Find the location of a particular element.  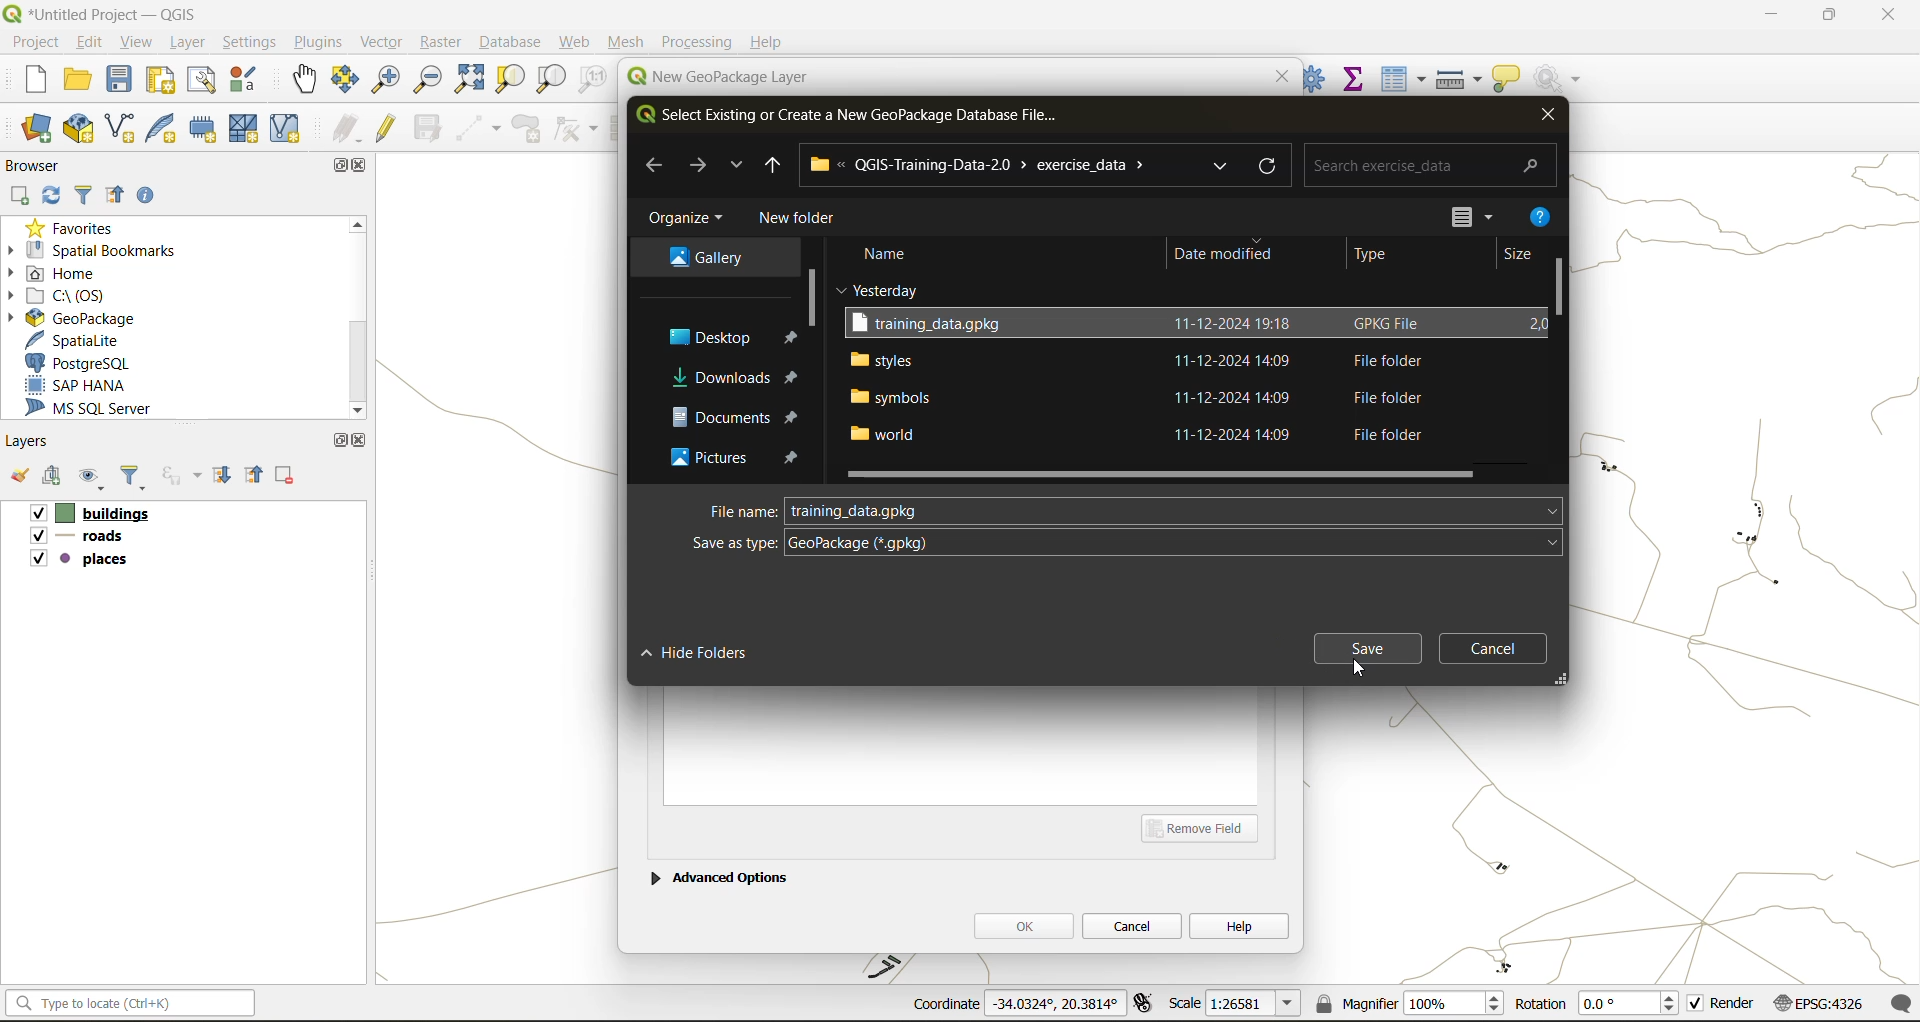

File folder is located at coordinates (1383, 361).